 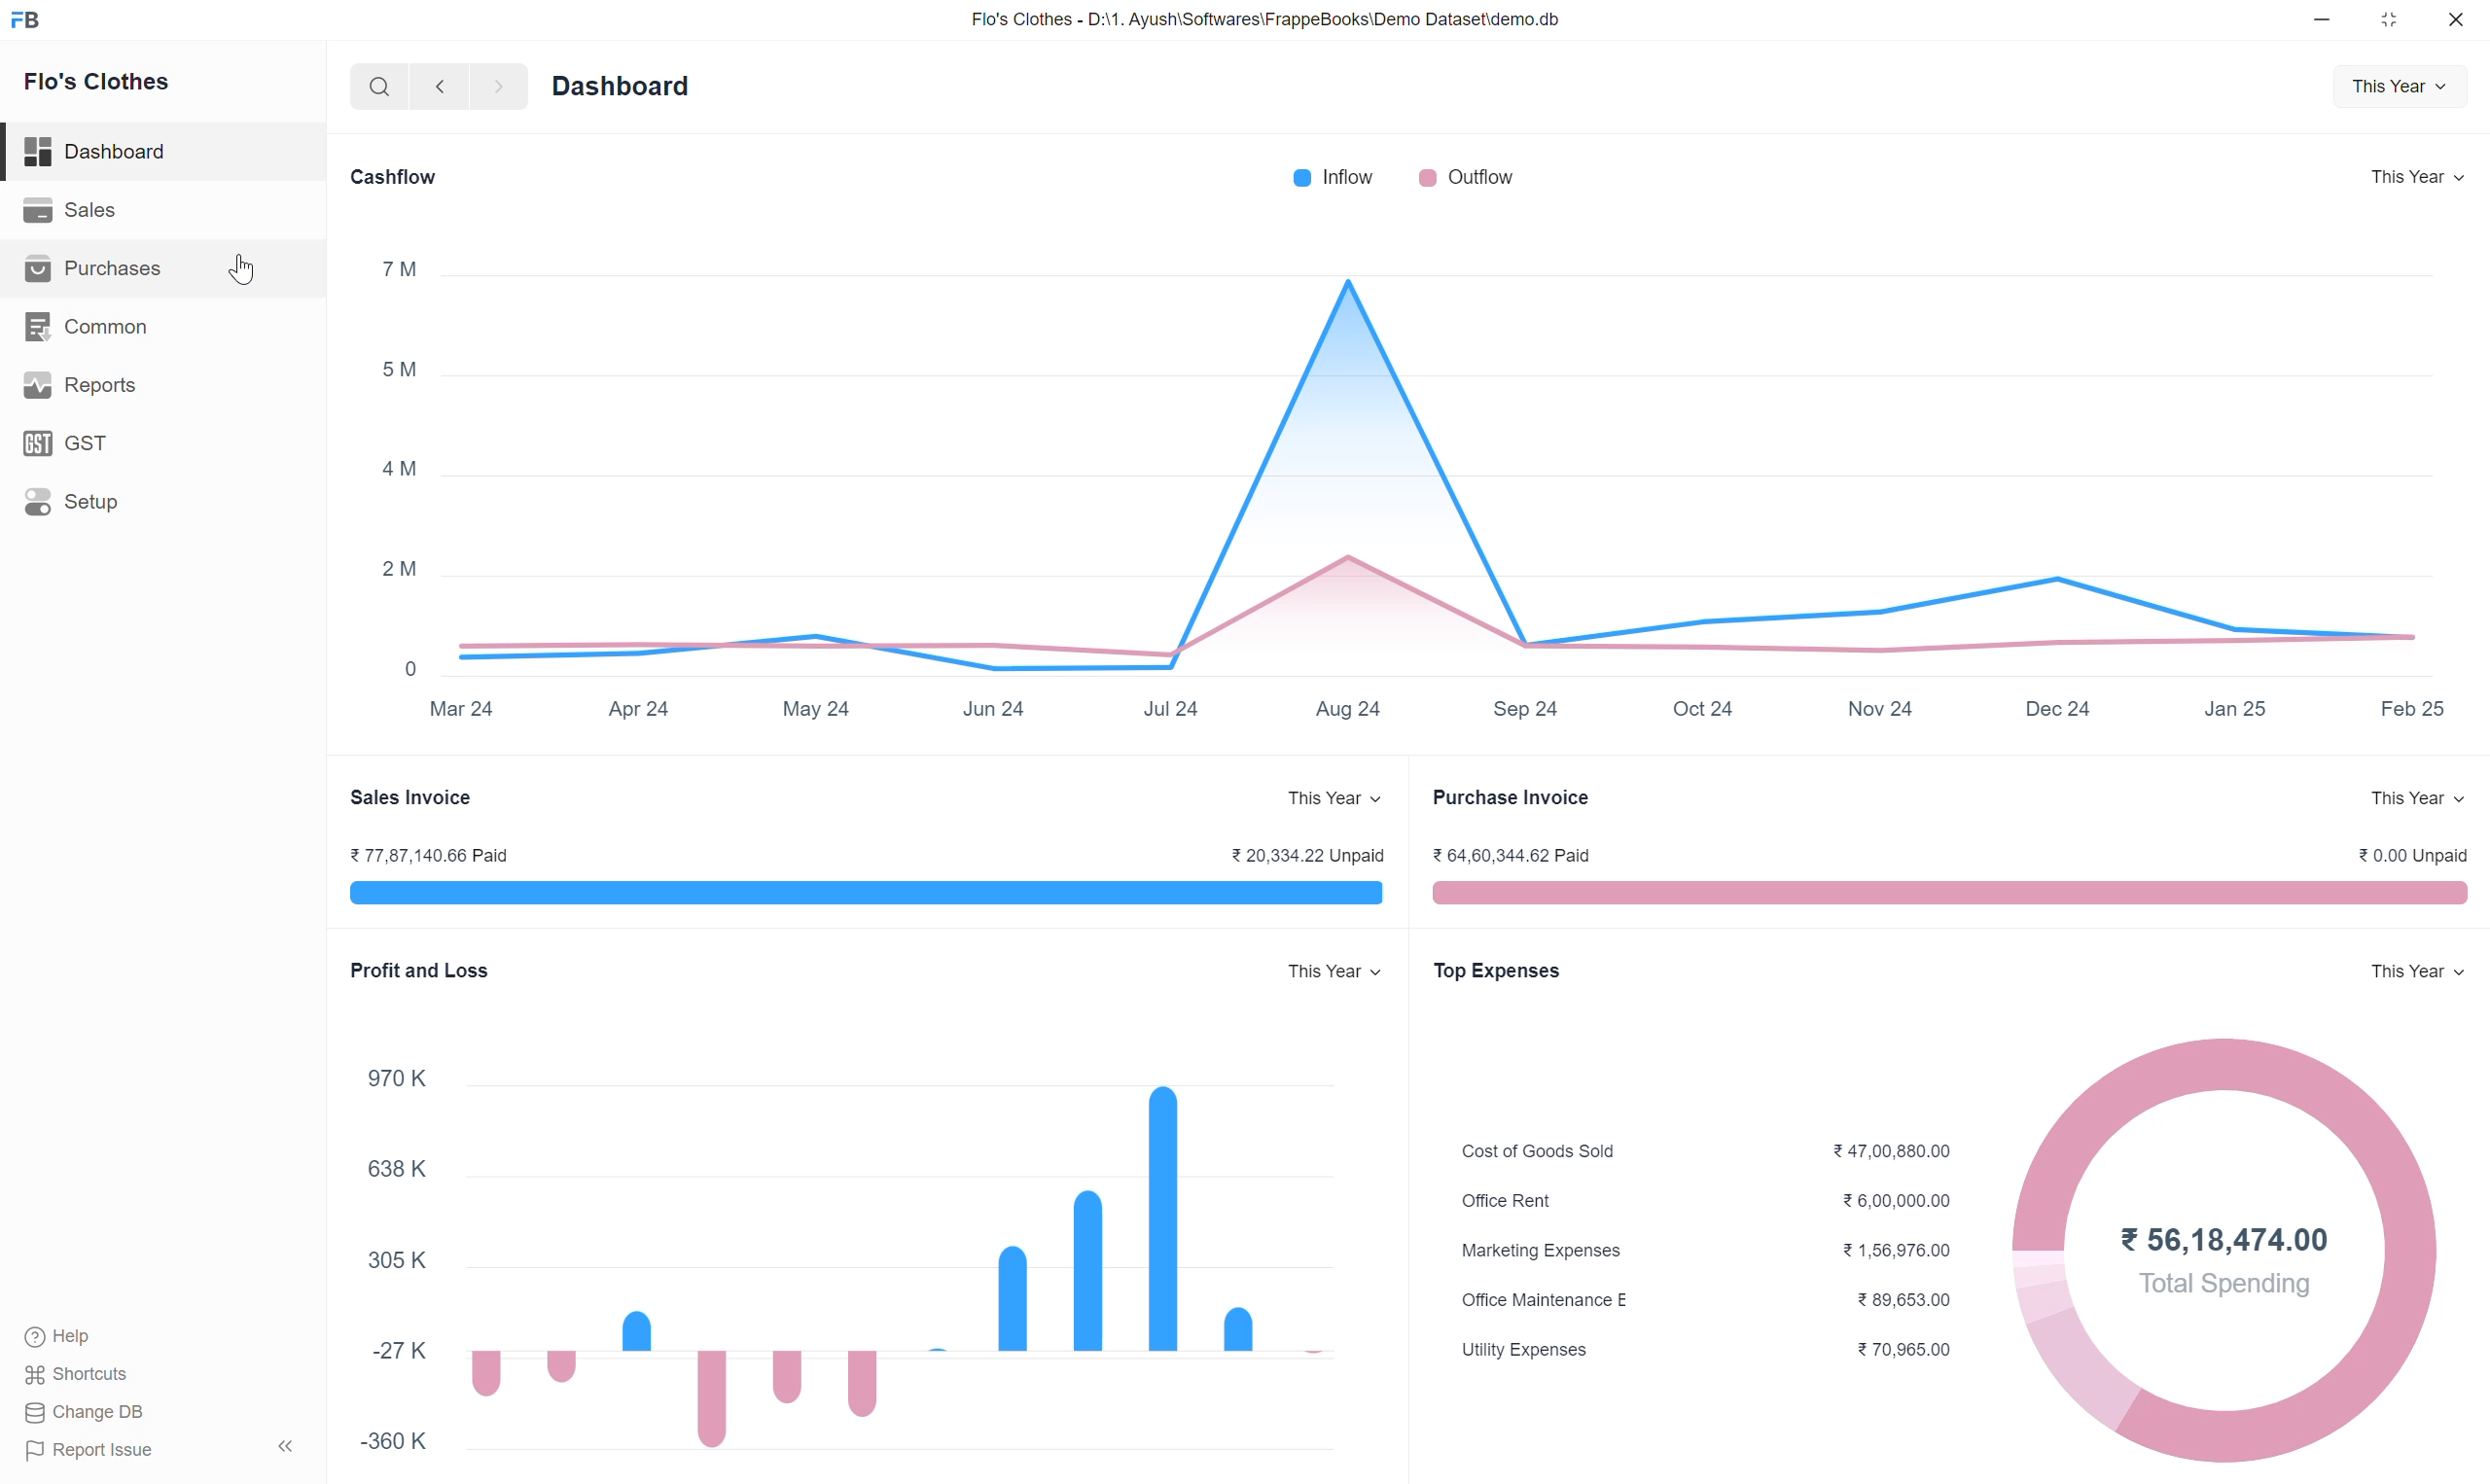 What do you see at coordinates (1526, 1350) in the screenshot?
I see `Utility Expenses` at bounding box center [1526, 1350].